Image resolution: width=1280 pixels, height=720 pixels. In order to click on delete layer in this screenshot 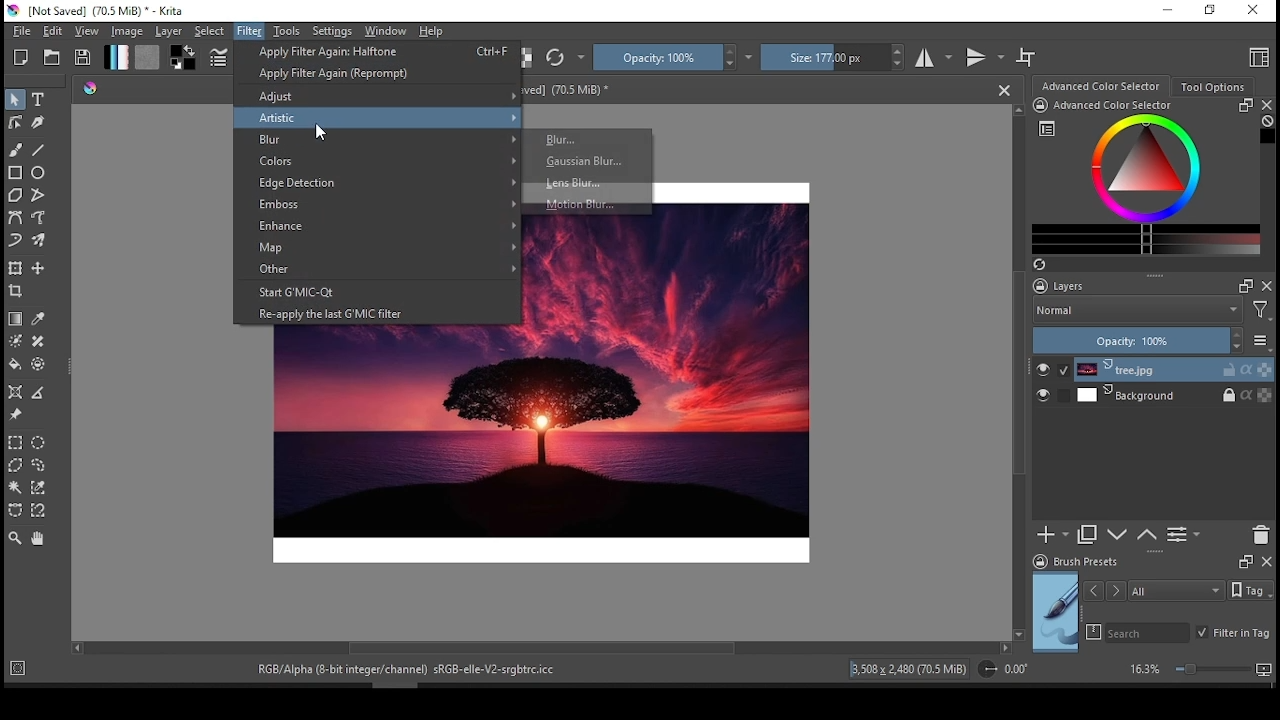, I will do `click(1262, 533)`.